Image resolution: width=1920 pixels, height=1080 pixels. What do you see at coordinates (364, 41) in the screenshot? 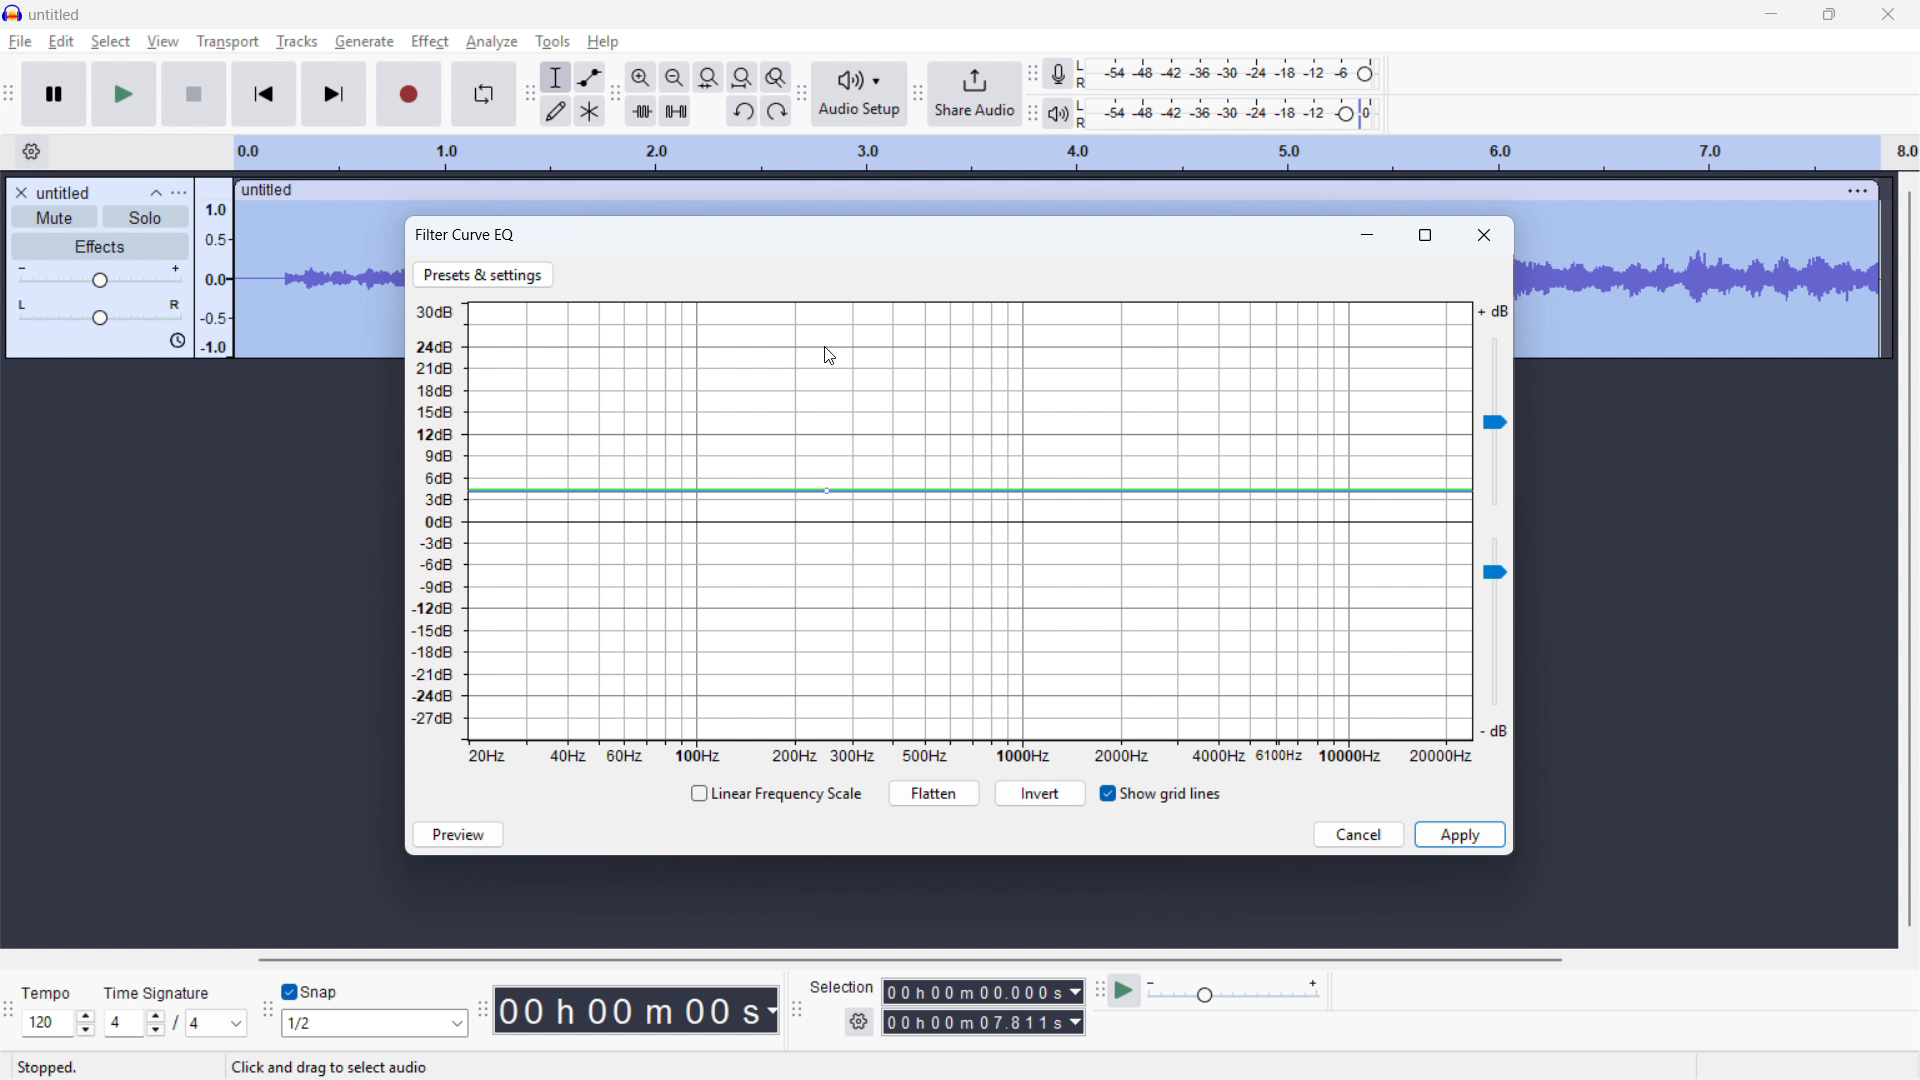
I see `generate` at bounding box center [364, 41].